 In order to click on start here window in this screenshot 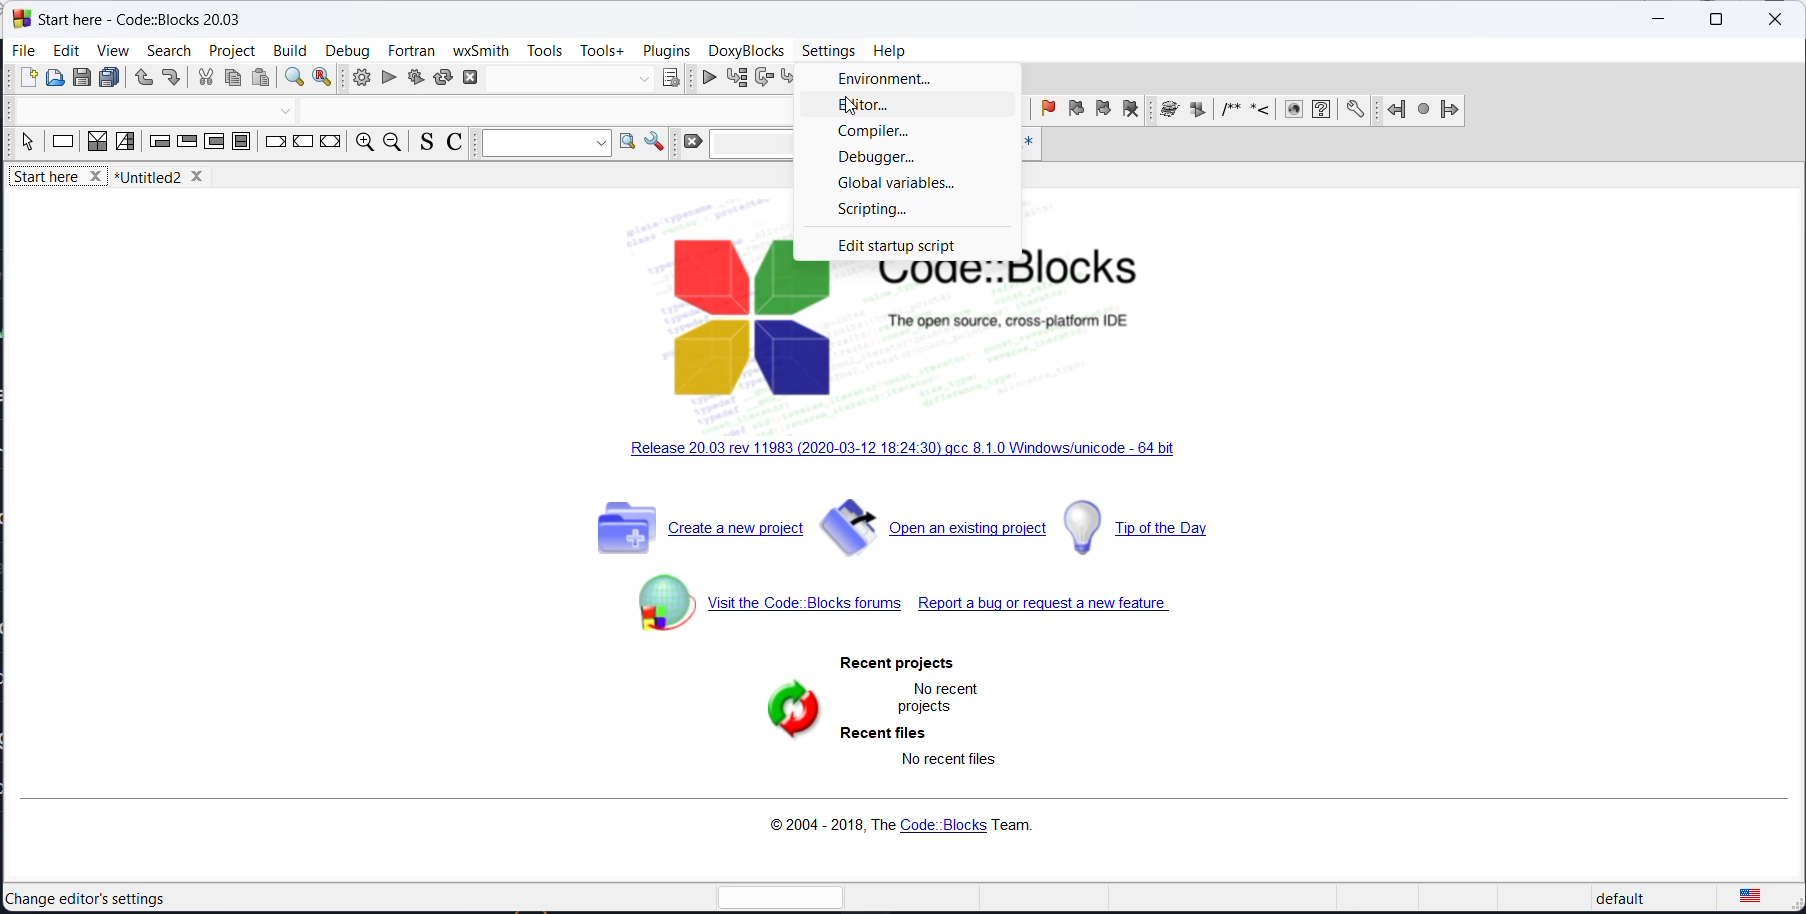, I will do `click(136, 17)`.